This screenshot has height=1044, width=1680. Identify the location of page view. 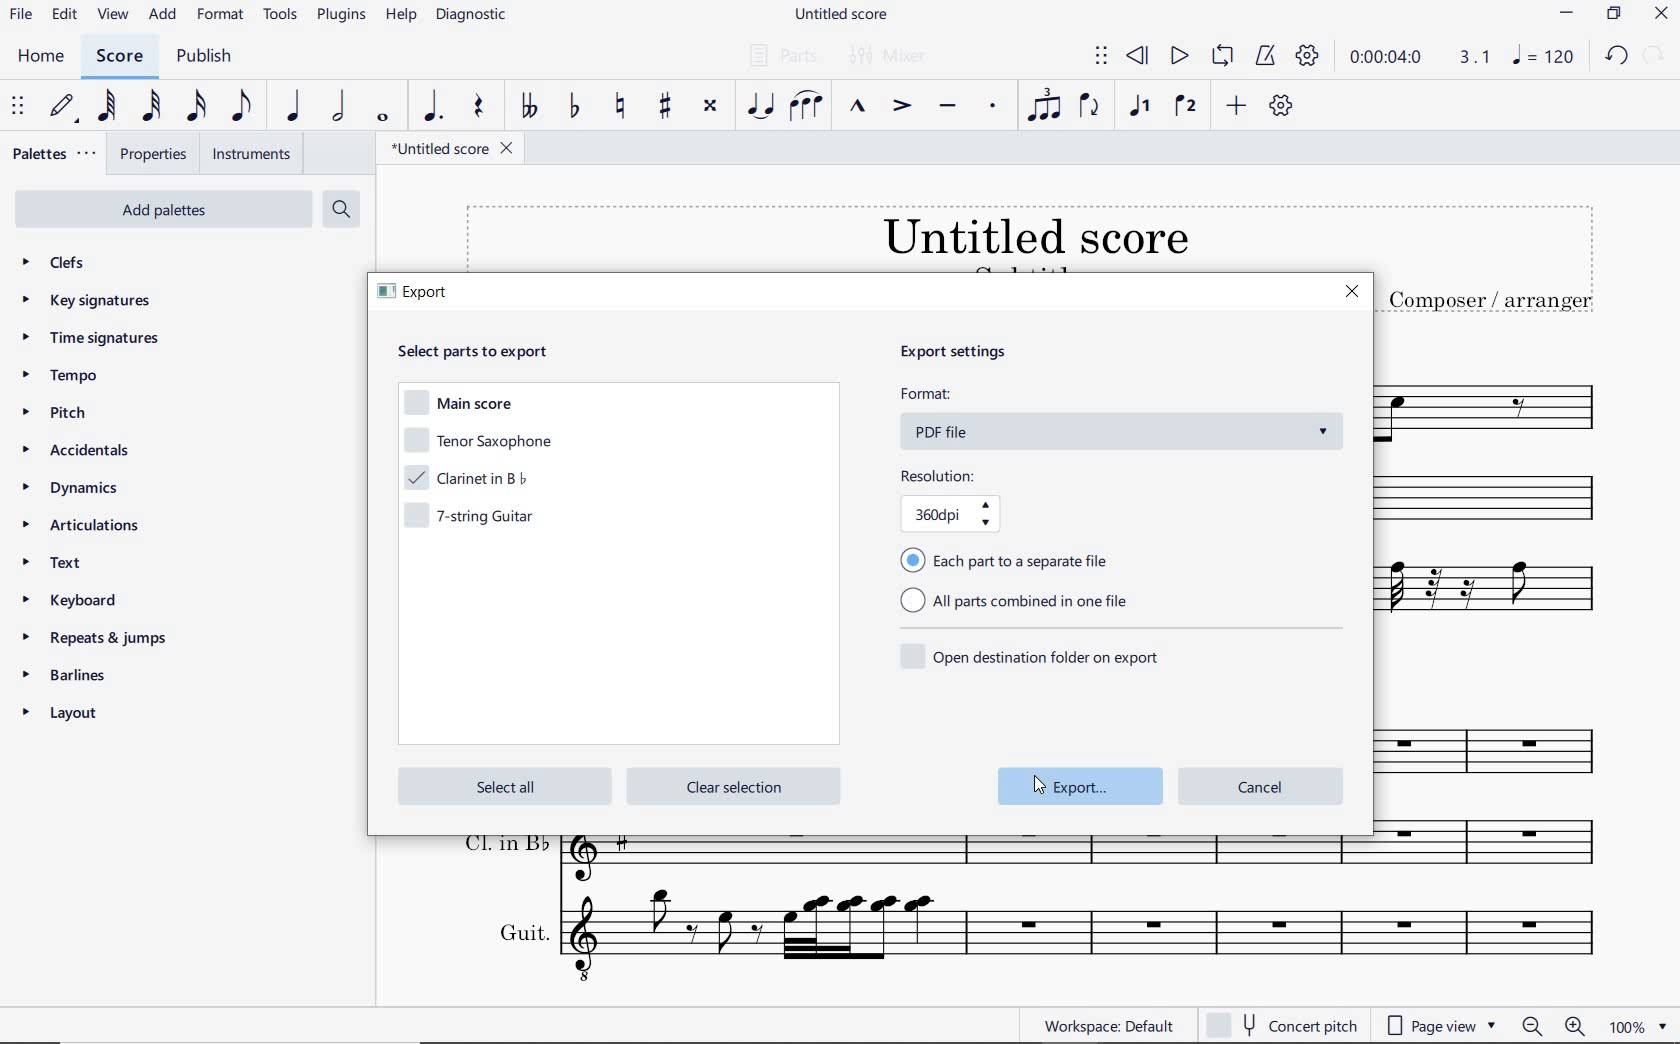
(1440, 1024).